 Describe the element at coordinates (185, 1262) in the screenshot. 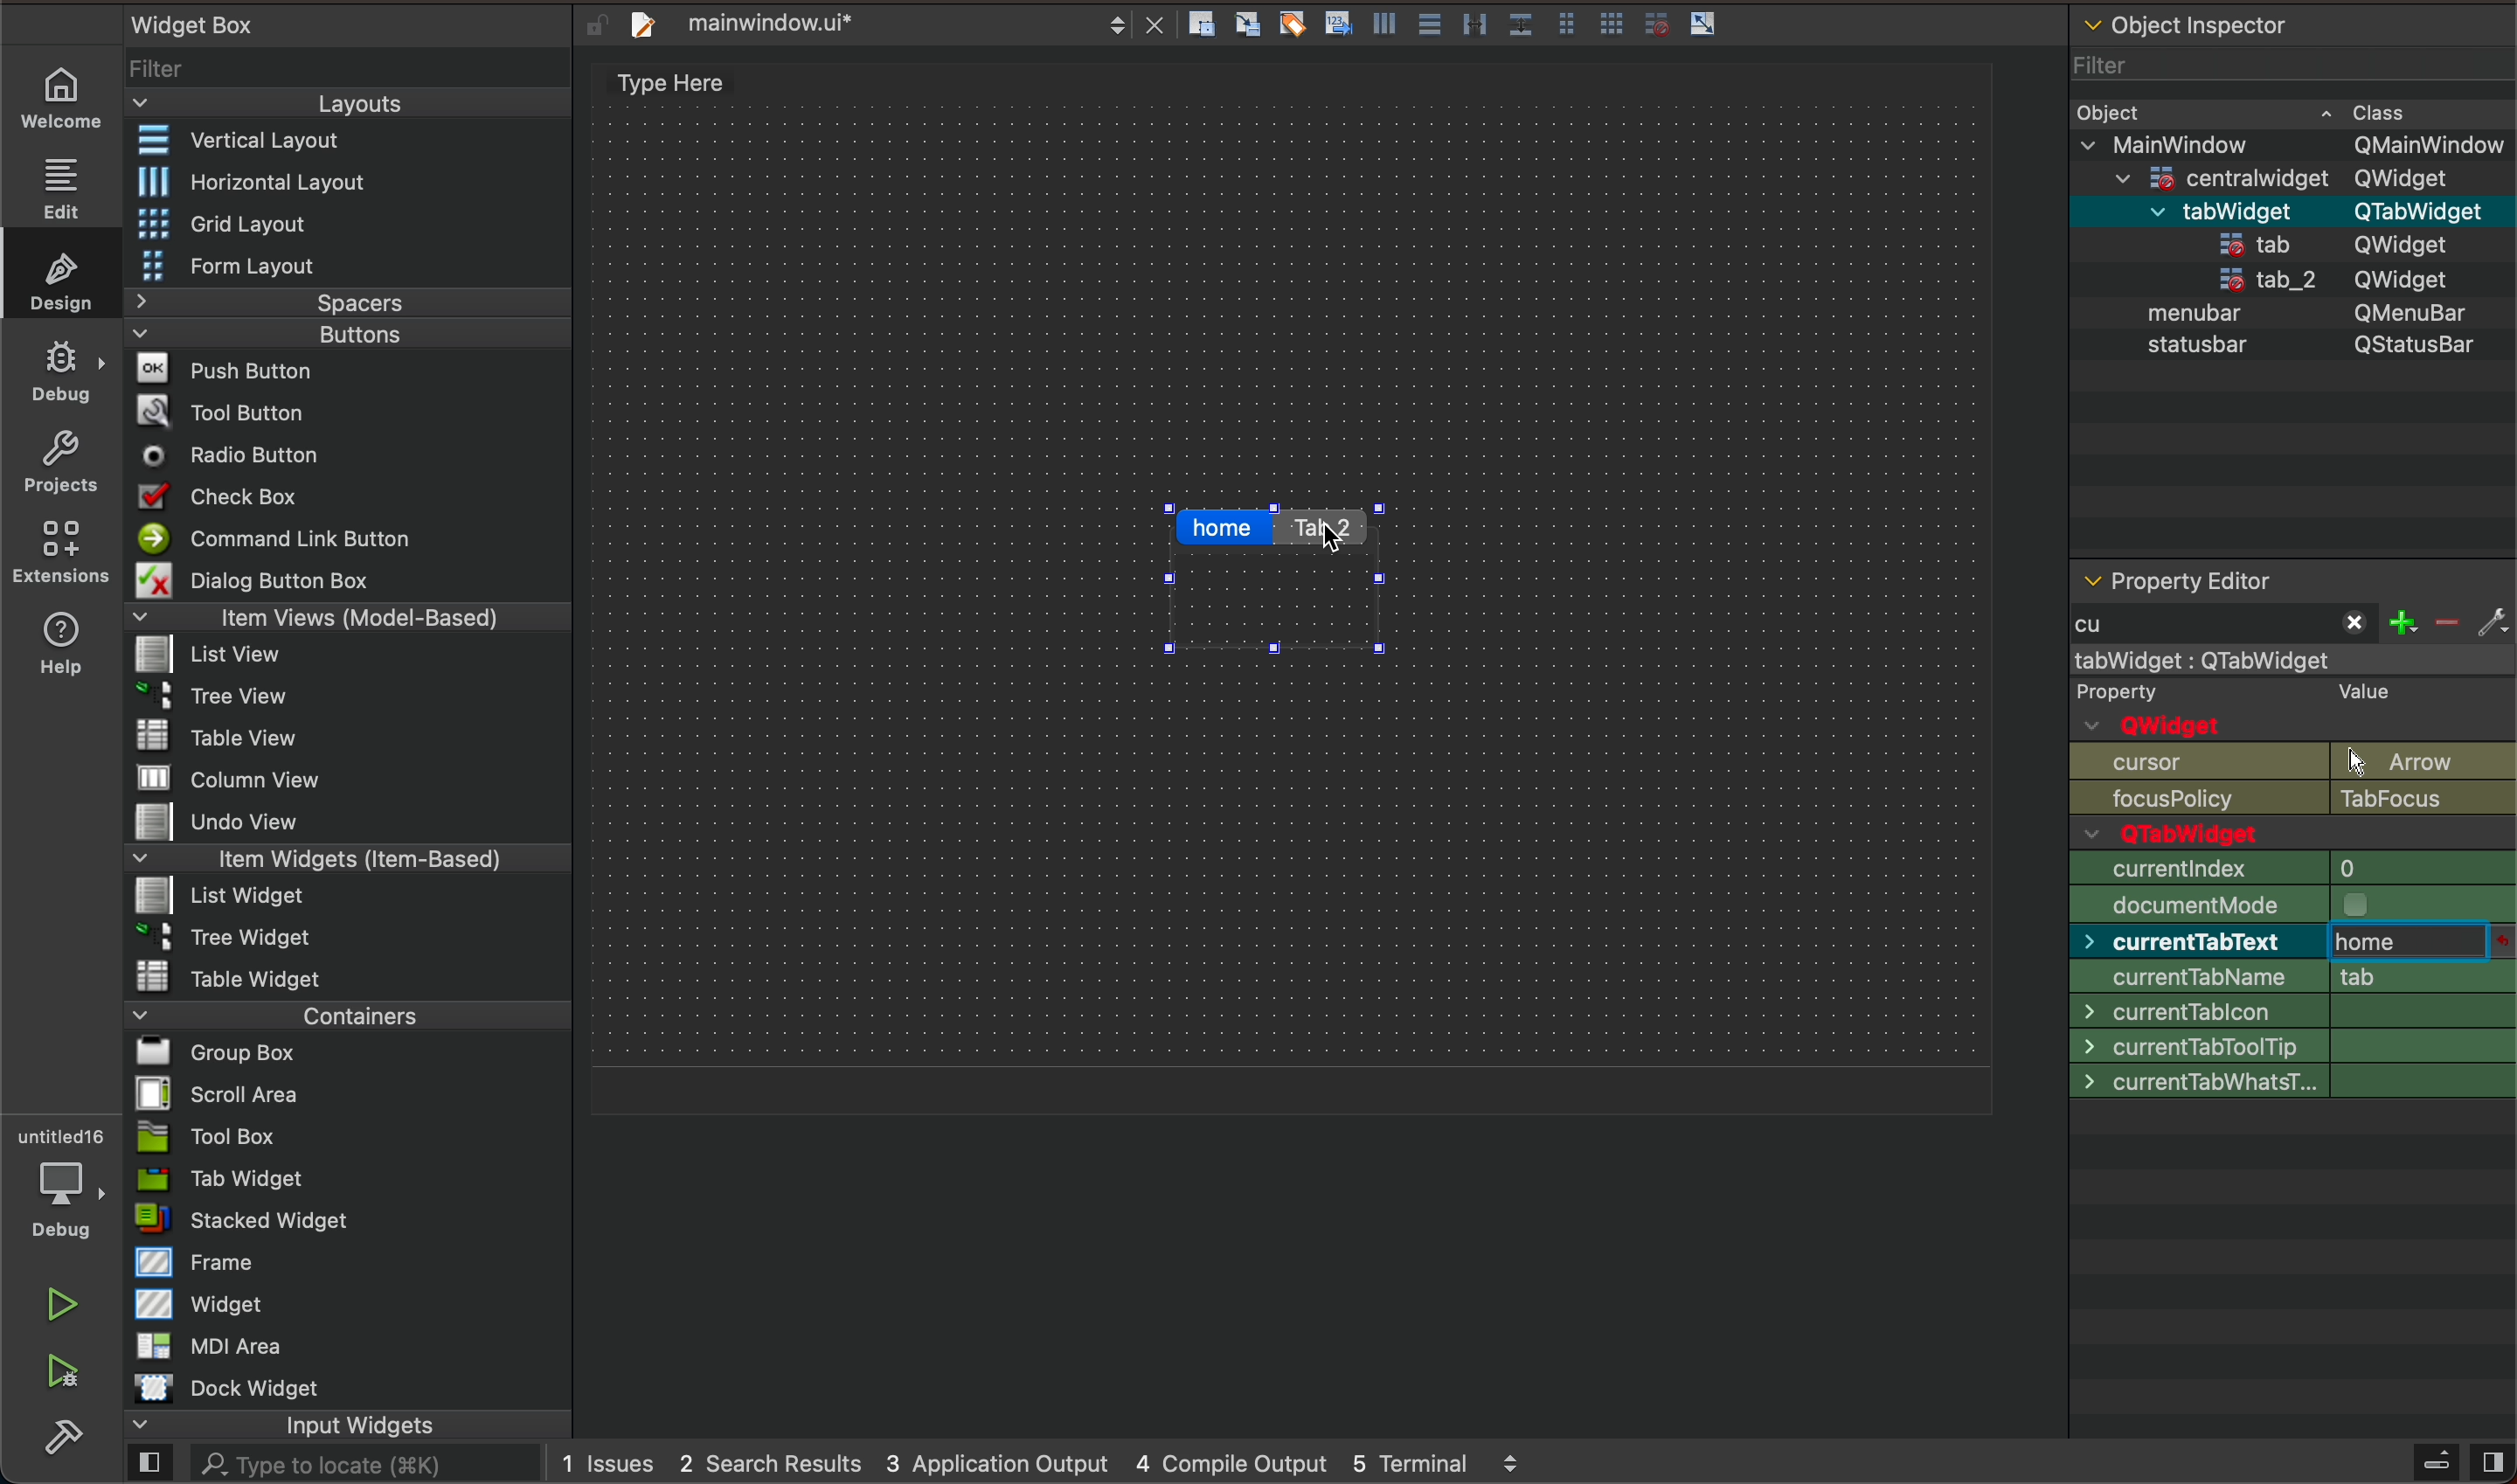

I see `Frame` at that location.